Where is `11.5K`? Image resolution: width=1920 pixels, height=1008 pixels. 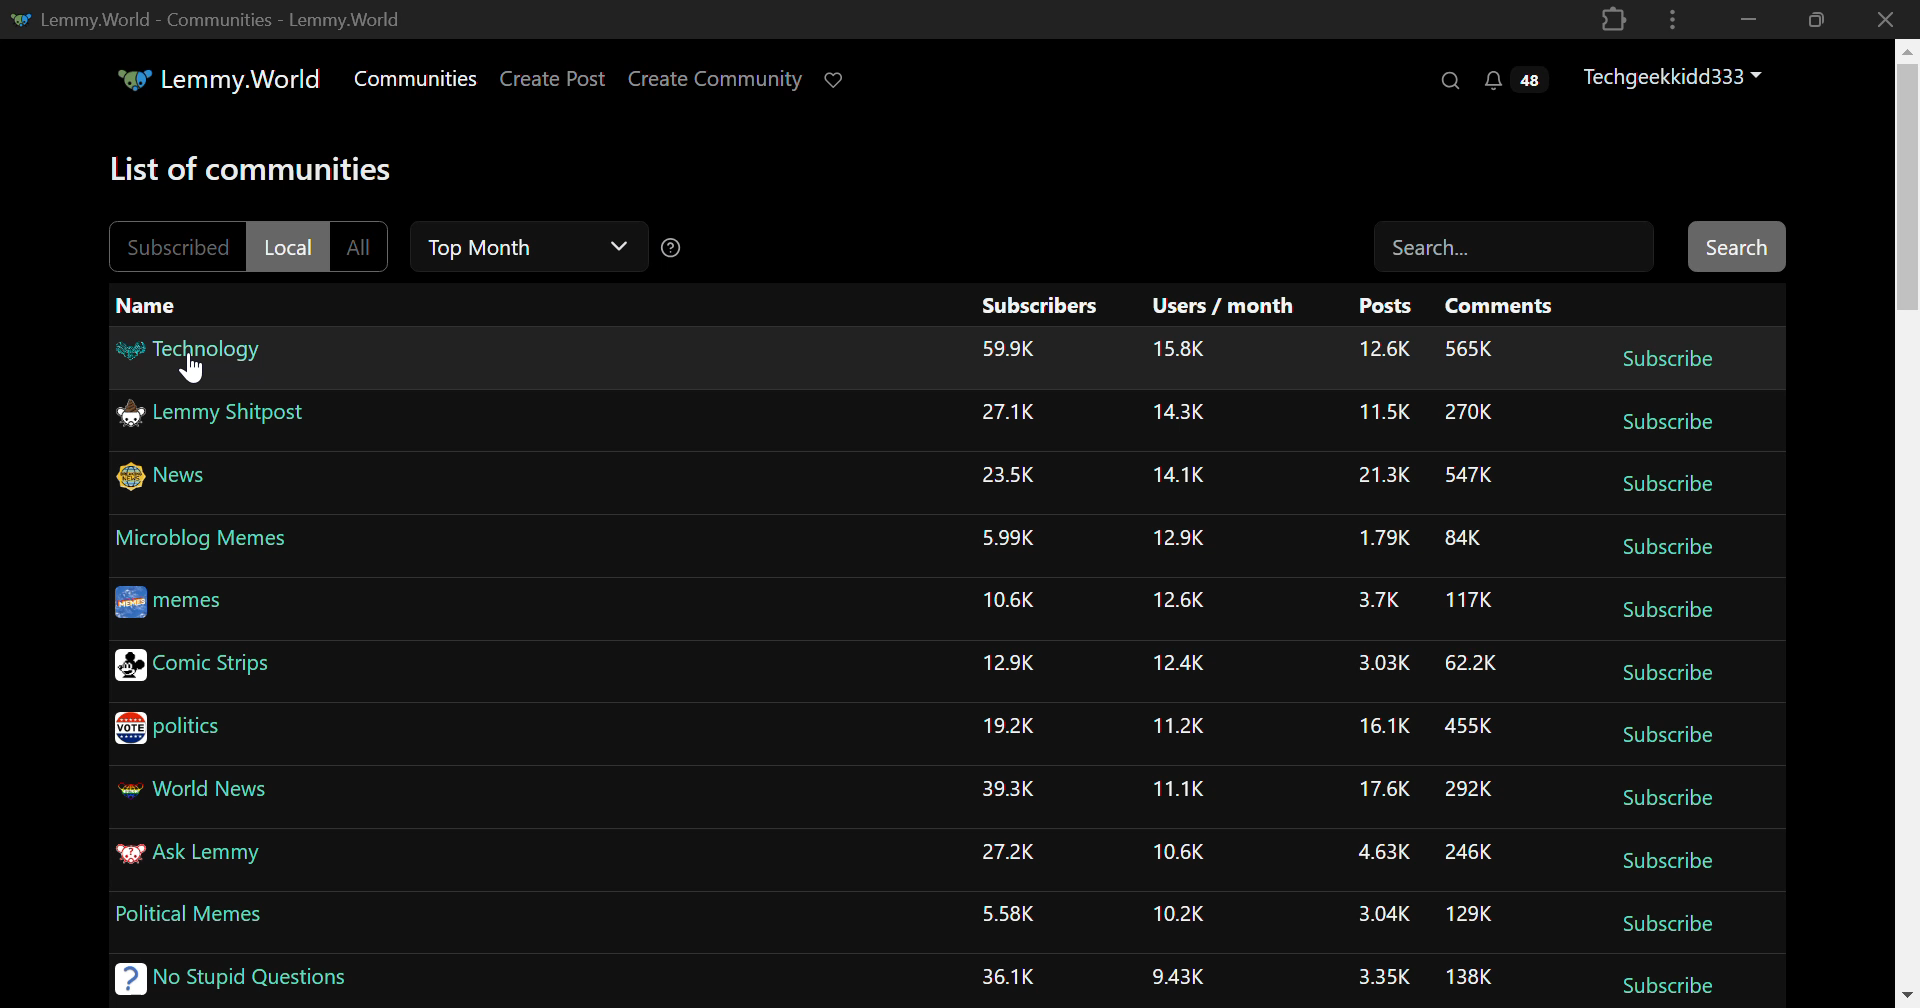
11.5K is located at coordinates (1382, 412).